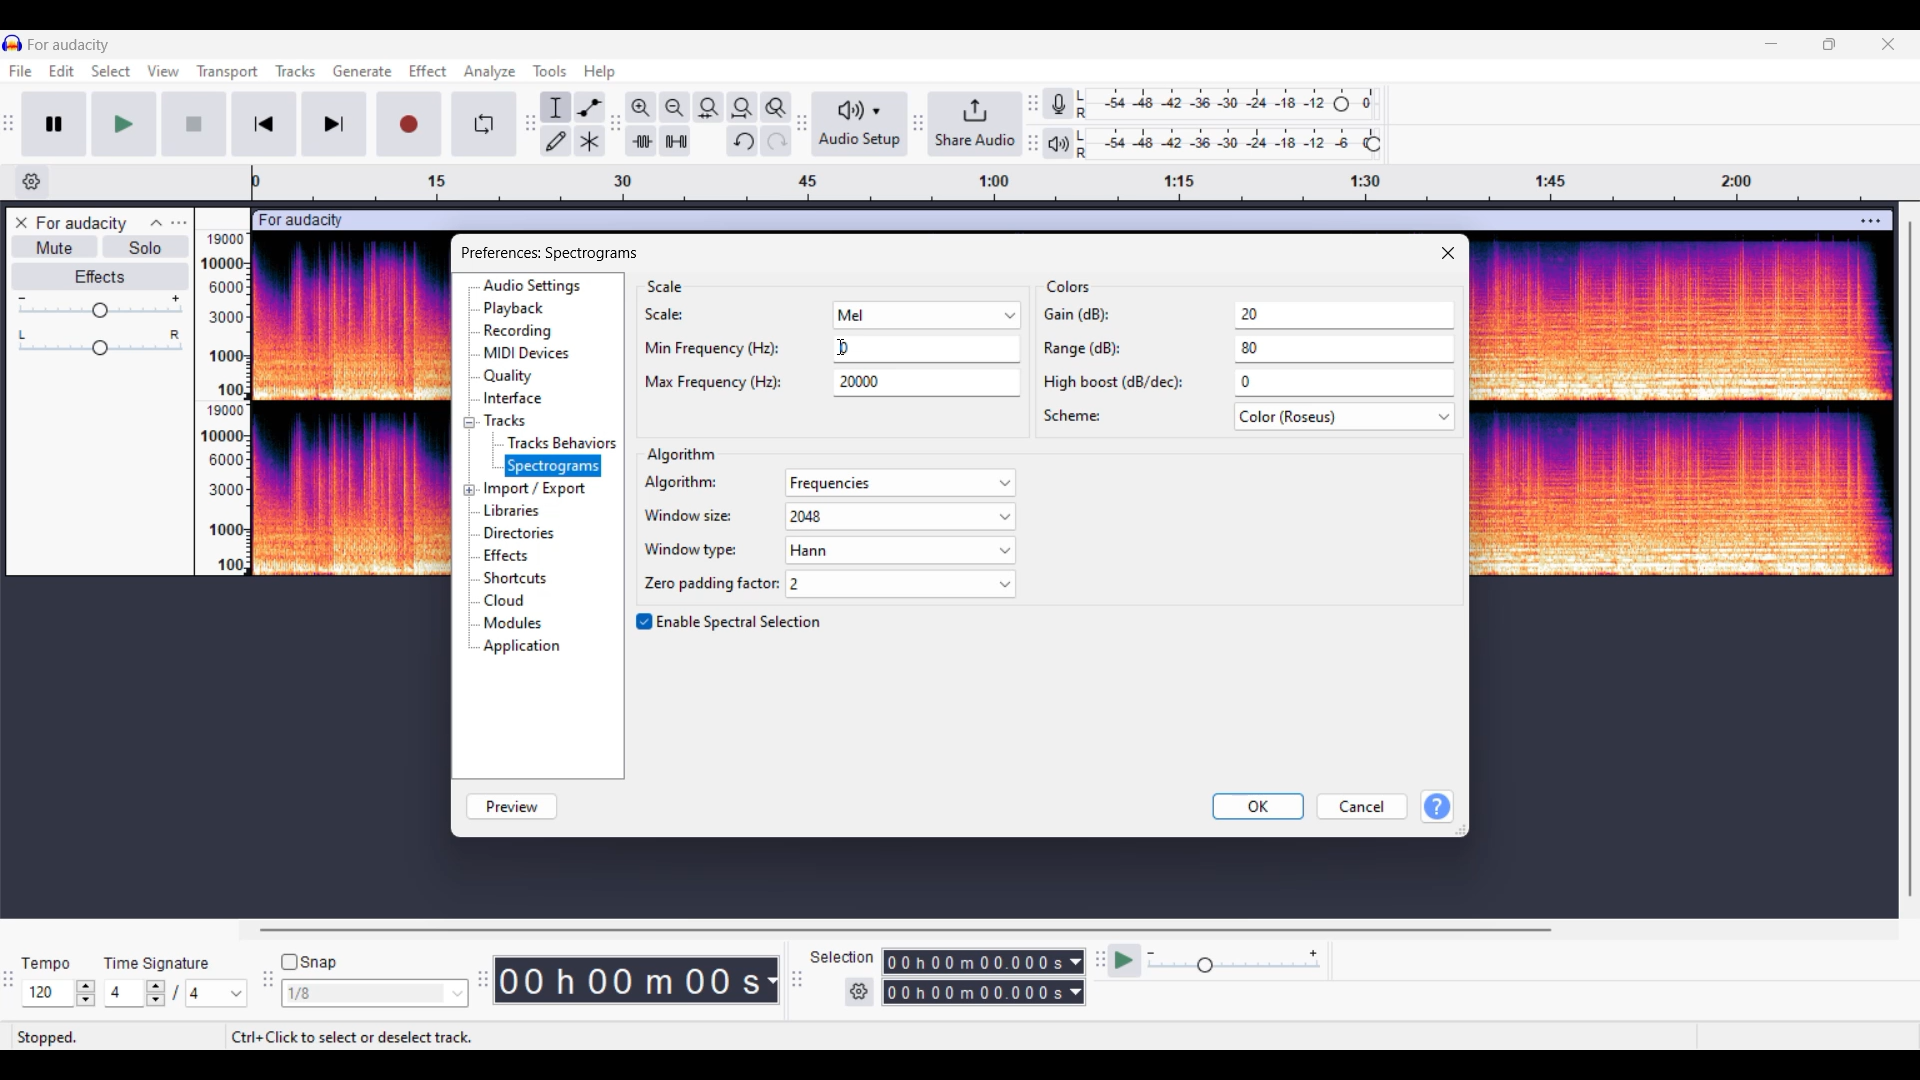 The width and height of the screenshot is (1920, 1080). What do you see at coordinates (825, 519) in the screenshot?
I see `window size` at bounding box center [825, 519].